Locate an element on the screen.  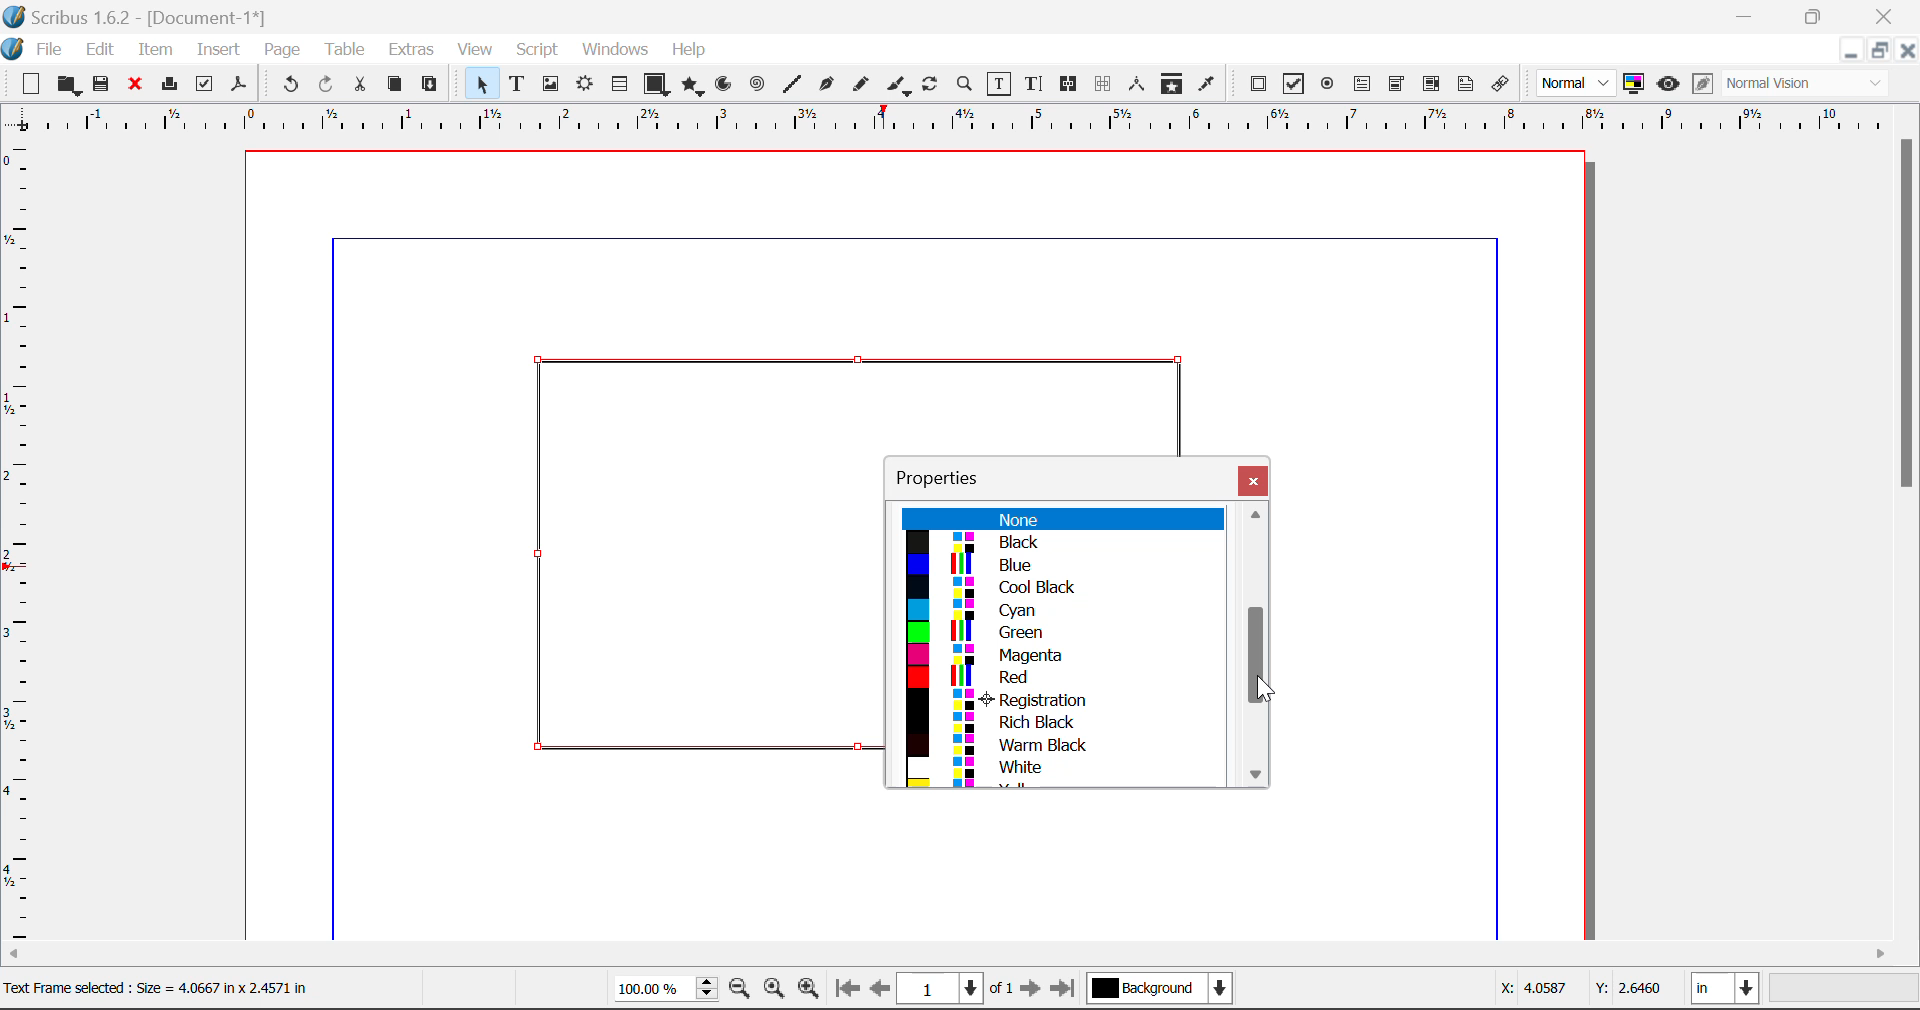
Cut is located at coordinates (362, 84).